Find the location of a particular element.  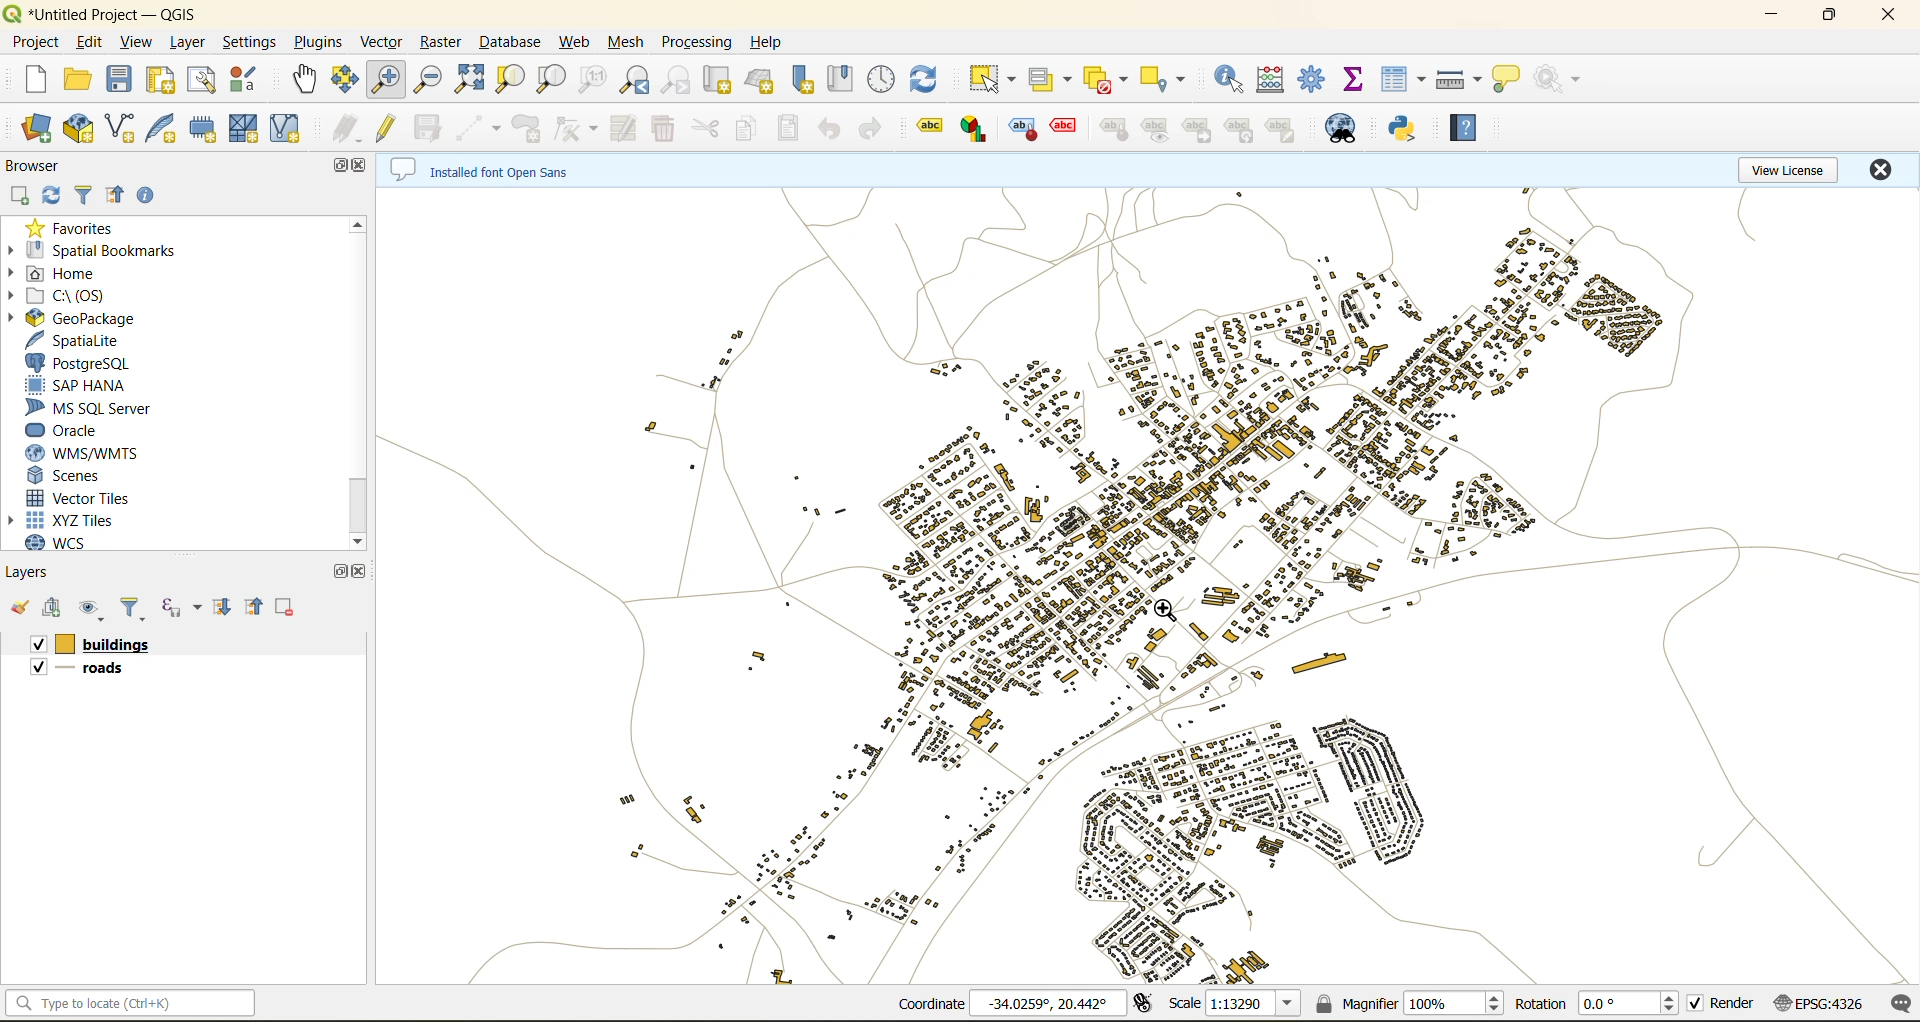

Rotate Label is located at coordinates (1240, 130).